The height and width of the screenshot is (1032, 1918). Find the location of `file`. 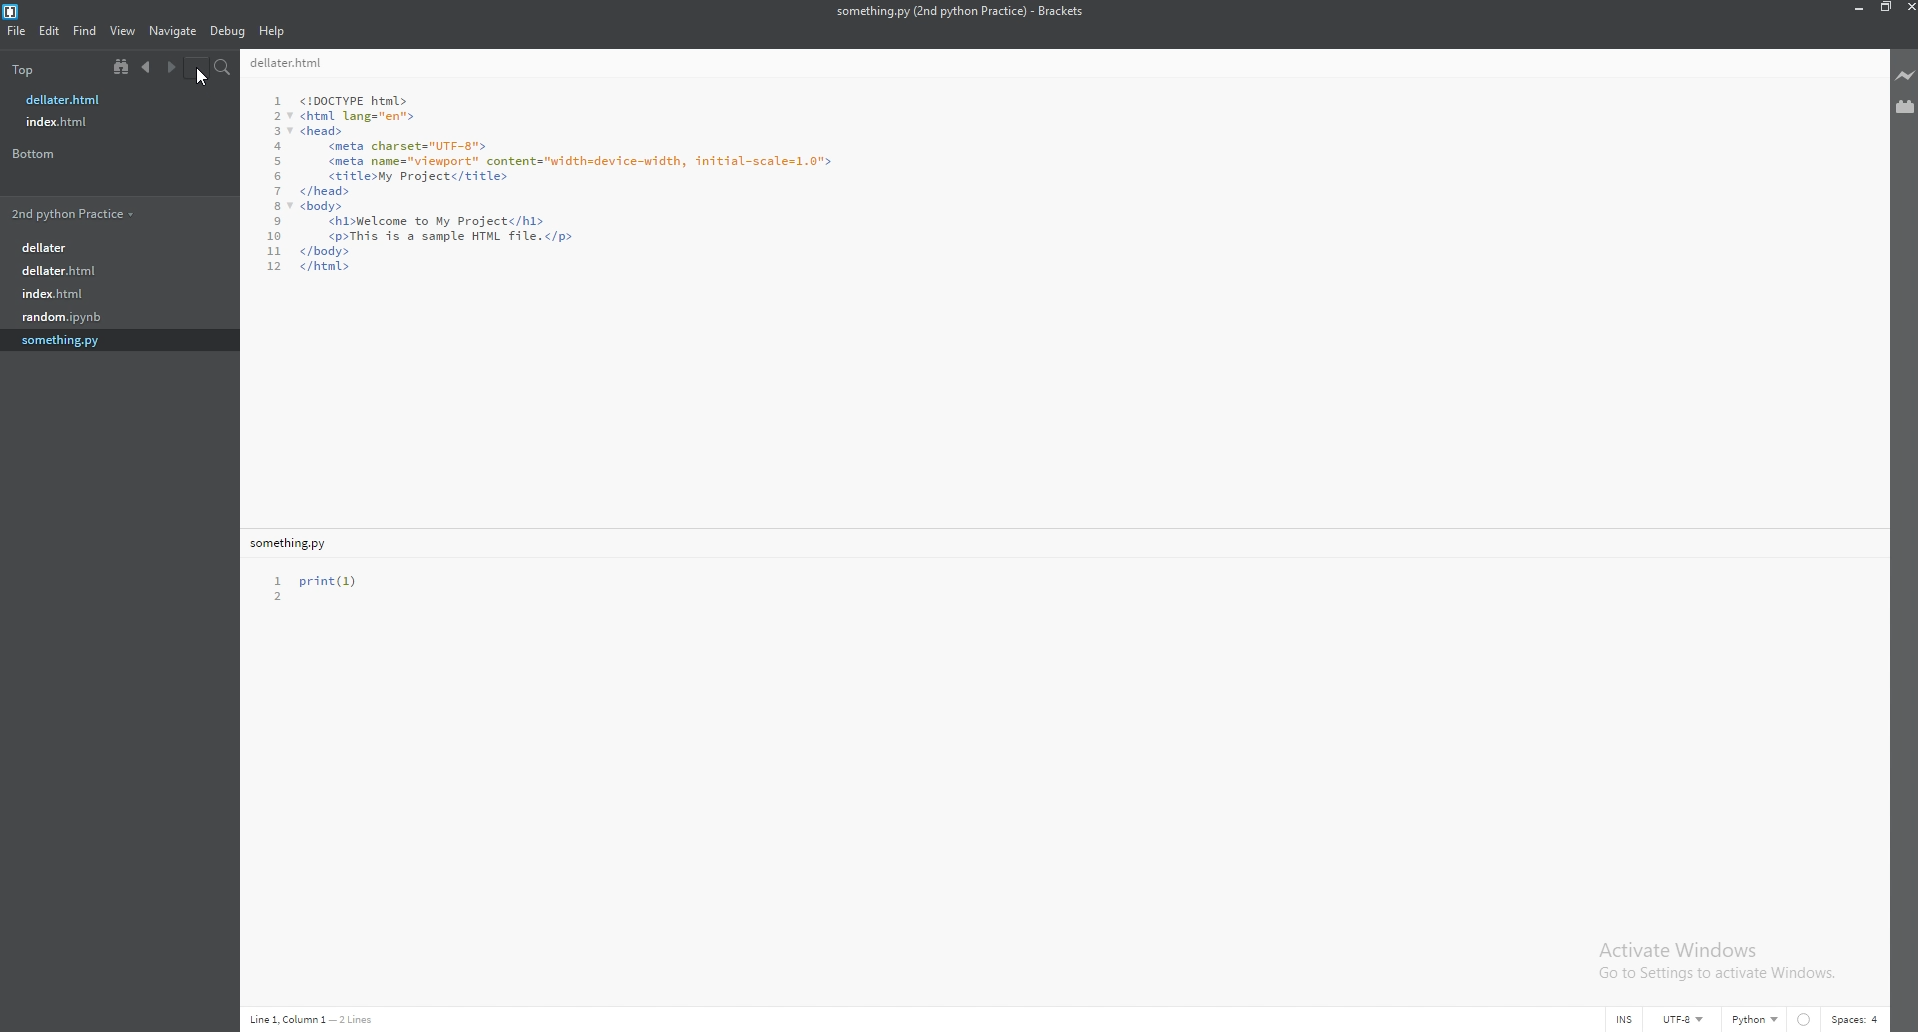

file is located at coordinates (117, 293).